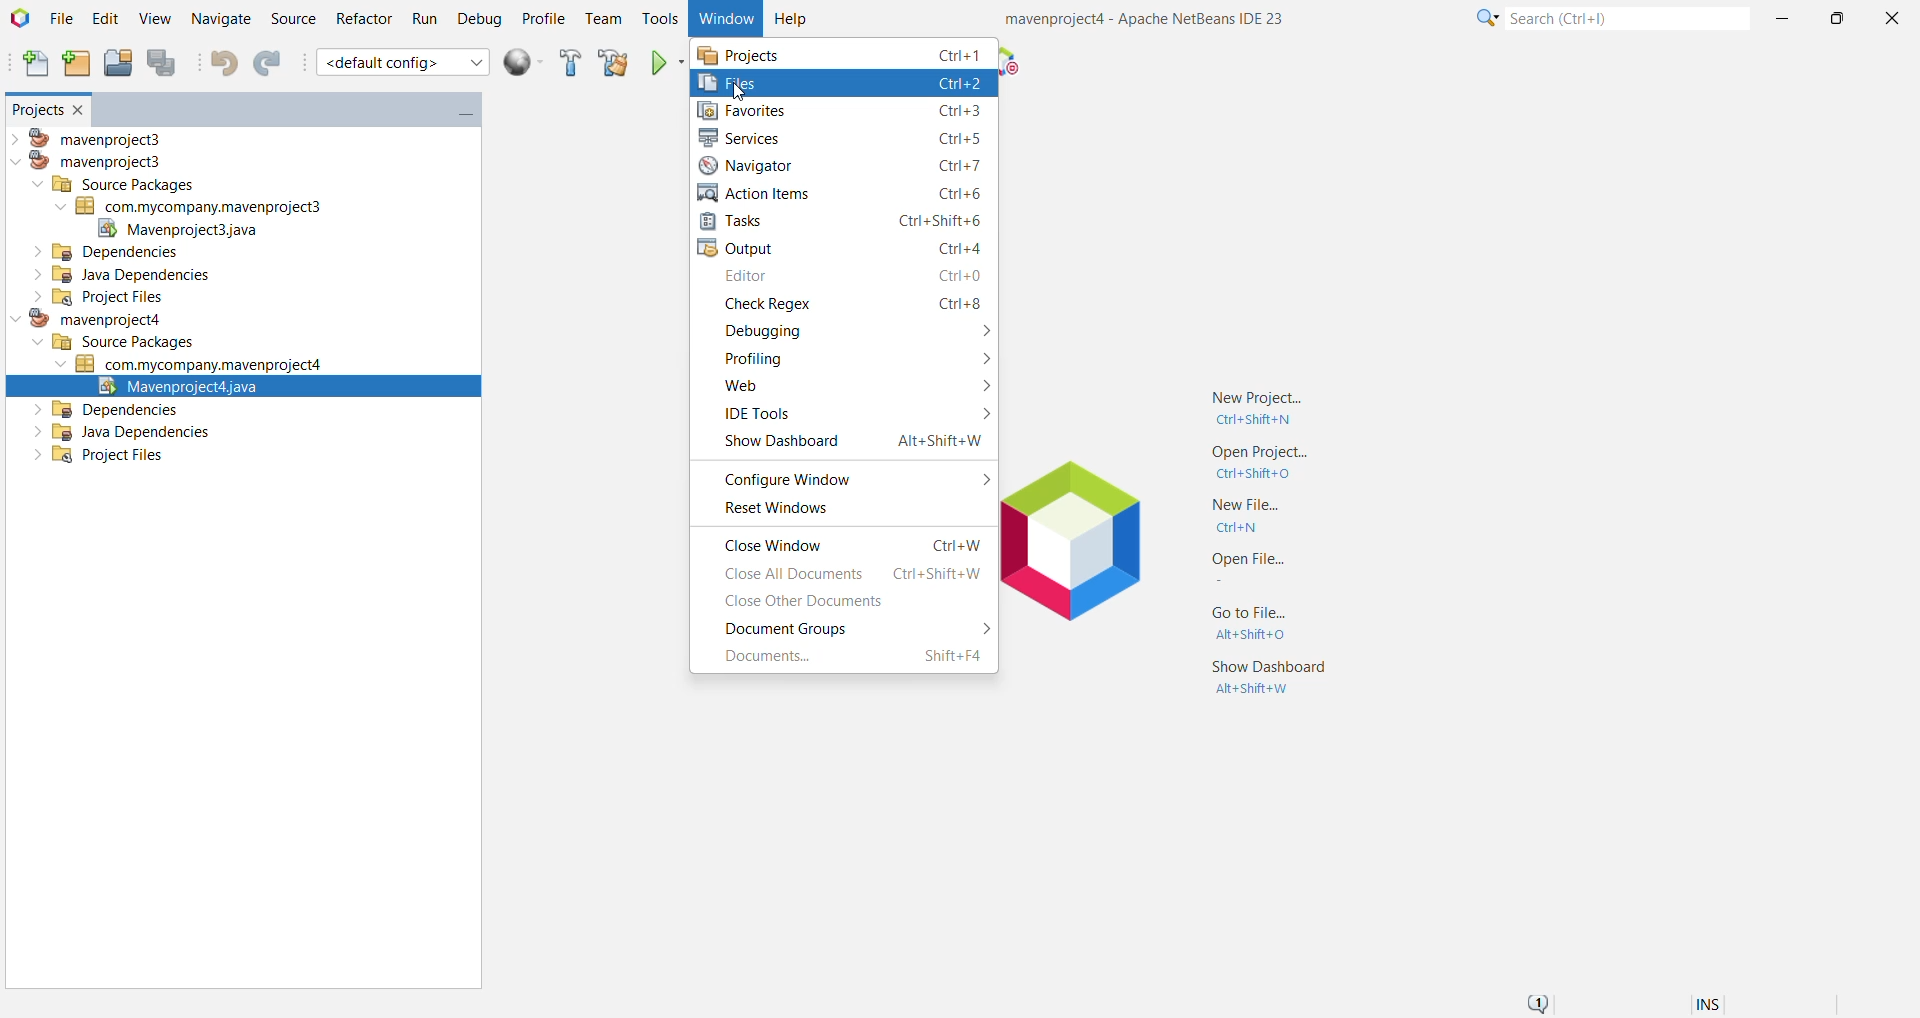 The image size is (1920, 1018). Describe the element at coordinates (852, 387) in the screenshot. I see `Web` at that location.